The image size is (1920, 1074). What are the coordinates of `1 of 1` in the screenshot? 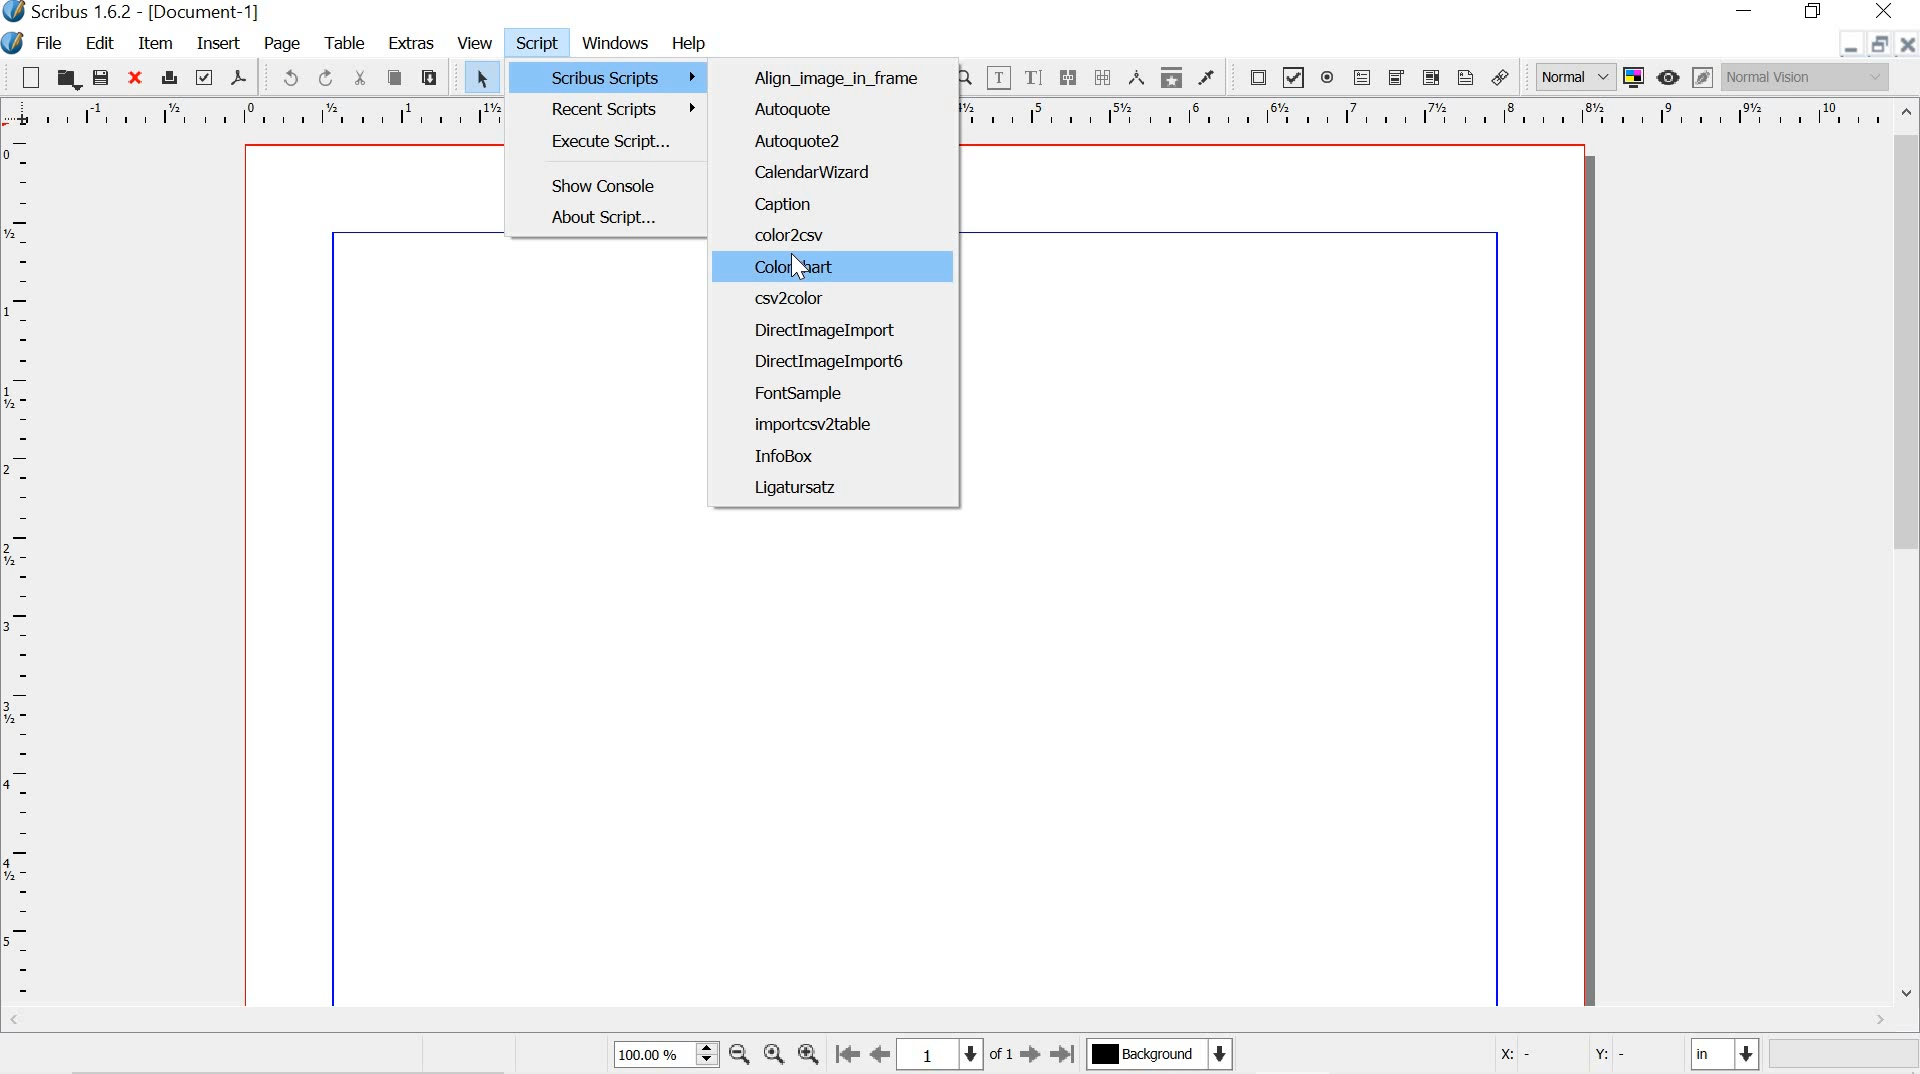 It's located at (955, 1053).